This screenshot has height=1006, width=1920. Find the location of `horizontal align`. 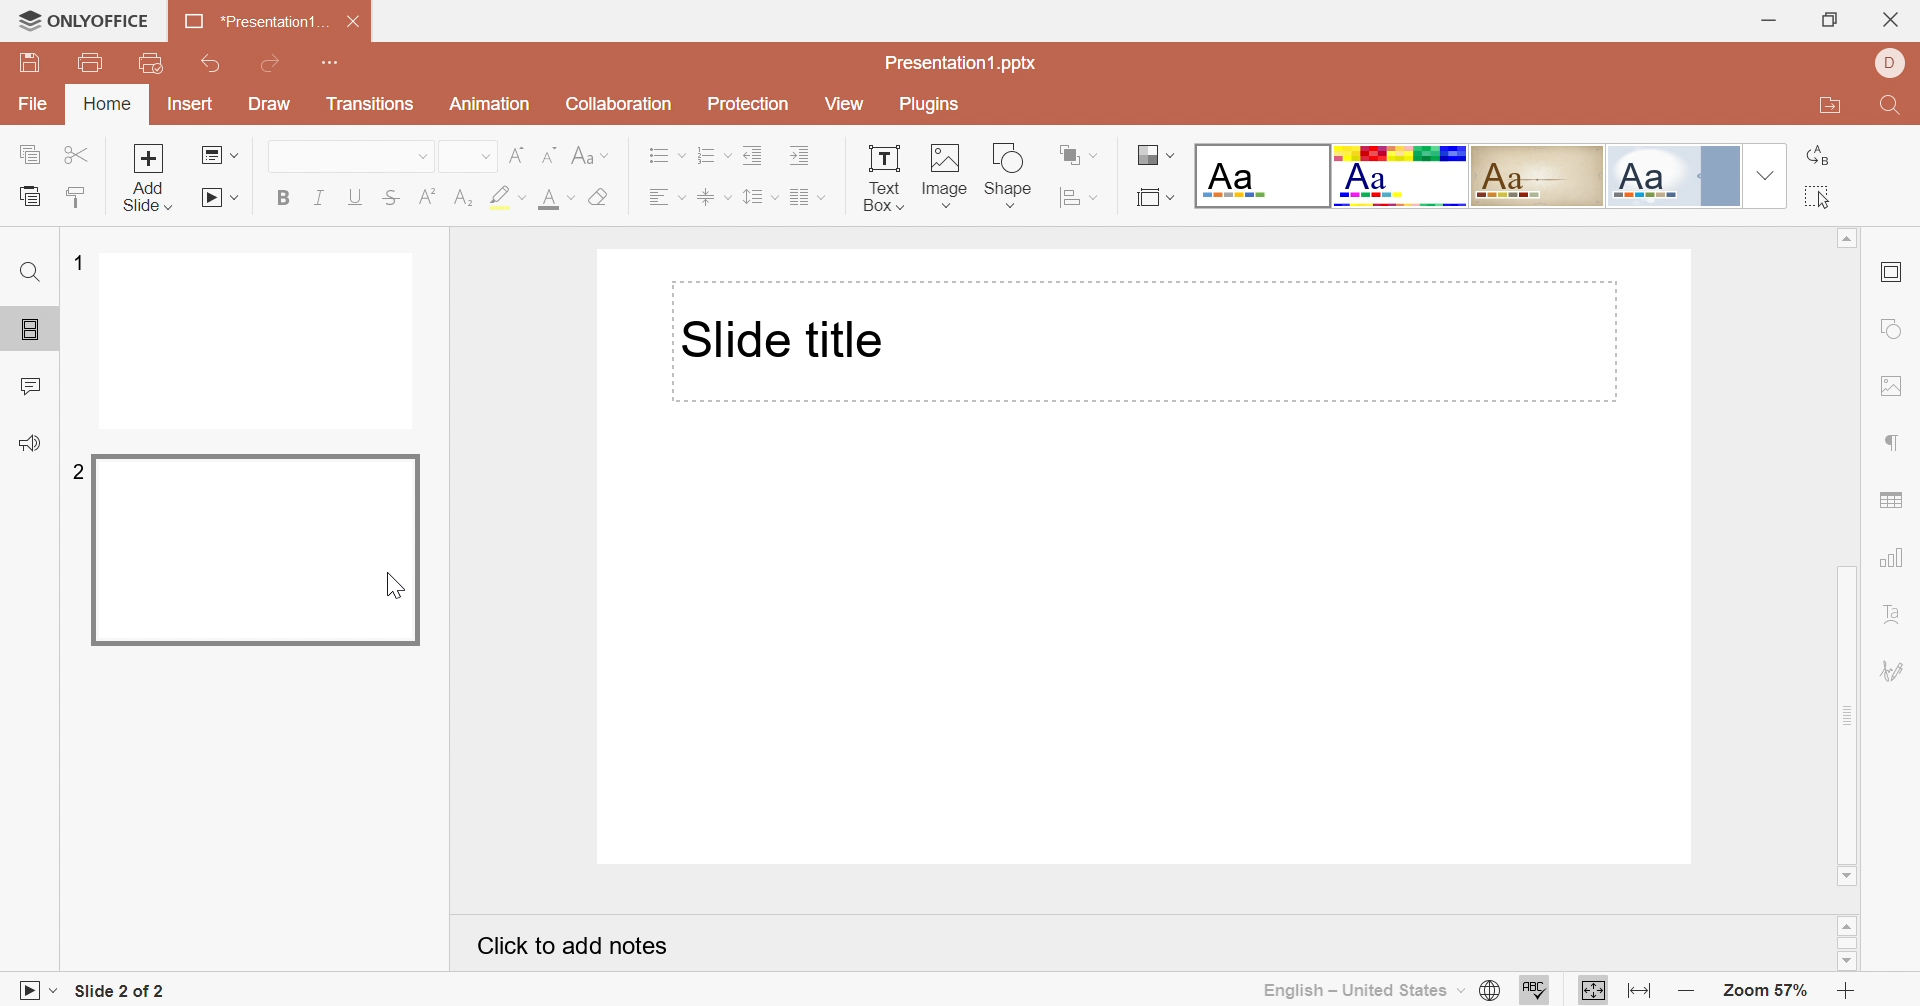

horizontal align is located at coordinates (664, 195).